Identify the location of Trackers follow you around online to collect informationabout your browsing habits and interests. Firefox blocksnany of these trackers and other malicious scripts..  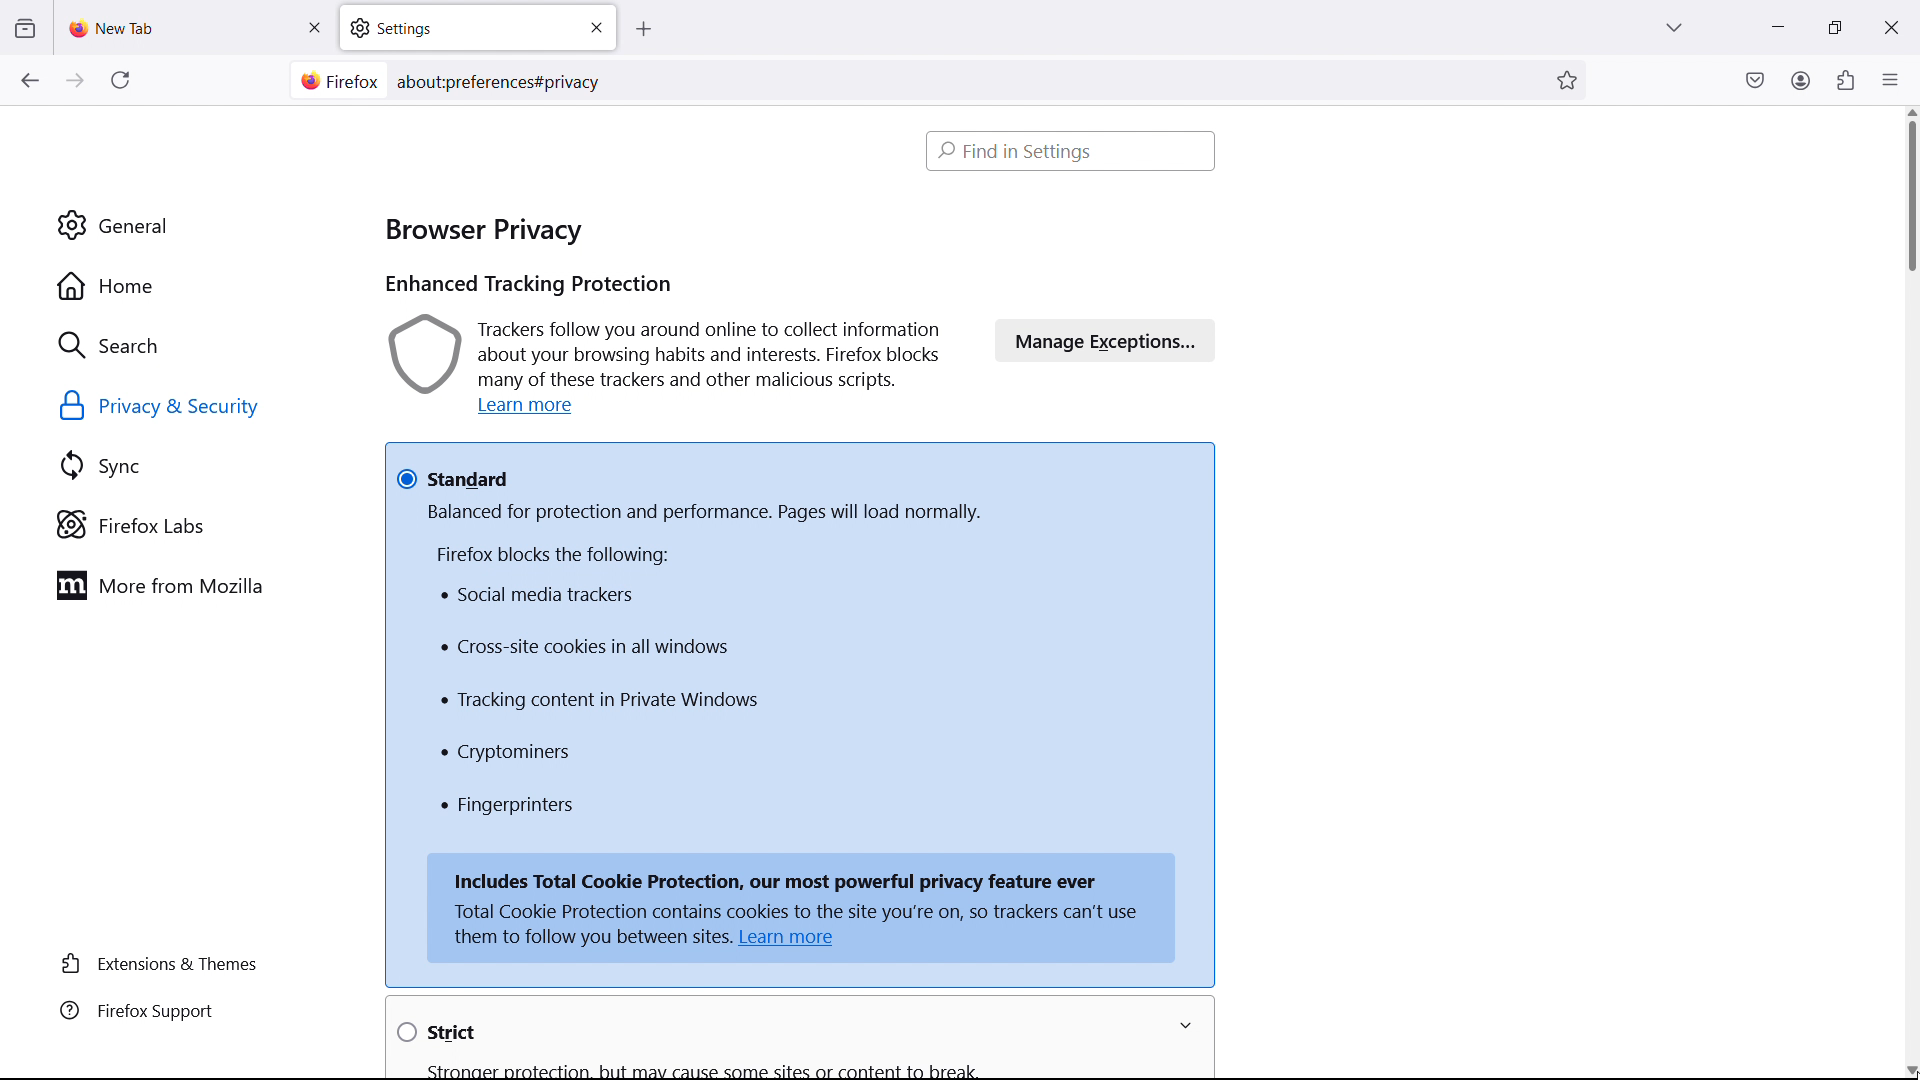
(670, 353).